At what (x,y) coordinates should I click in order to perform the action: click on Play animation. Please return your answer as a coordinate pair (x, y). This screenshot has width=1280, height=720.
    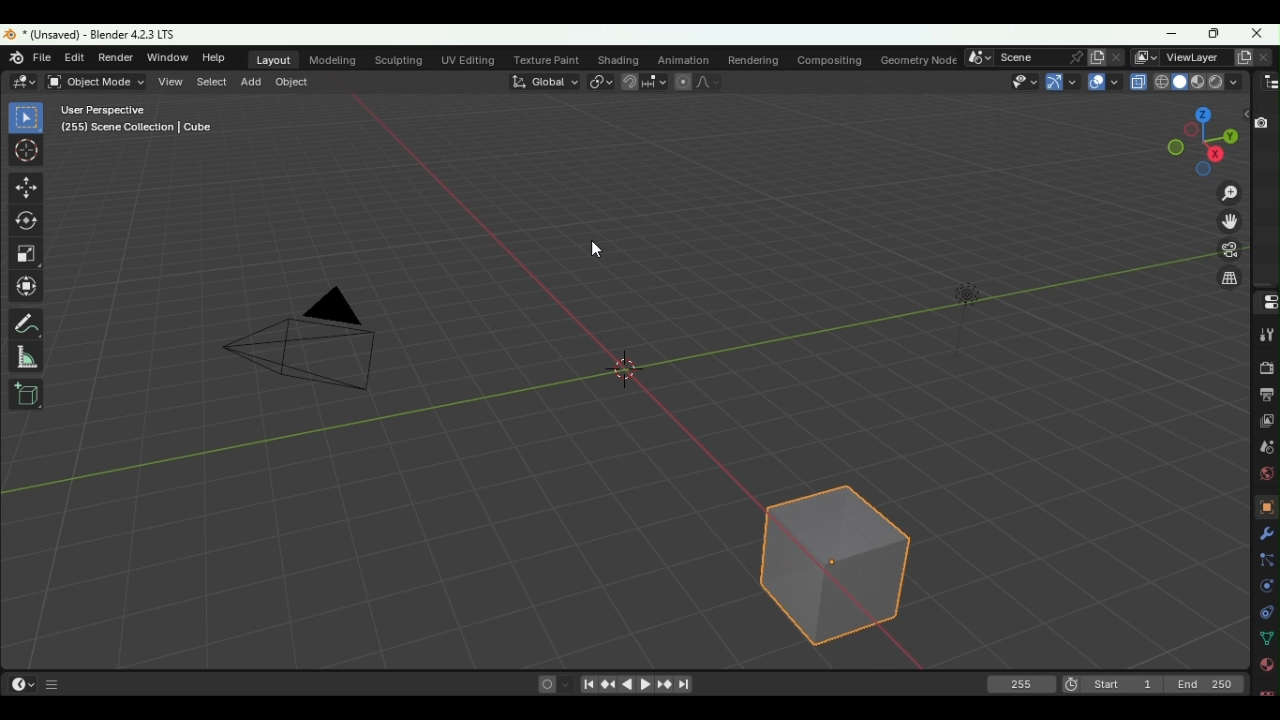
    Looking at the image, I should click on (646, 685).